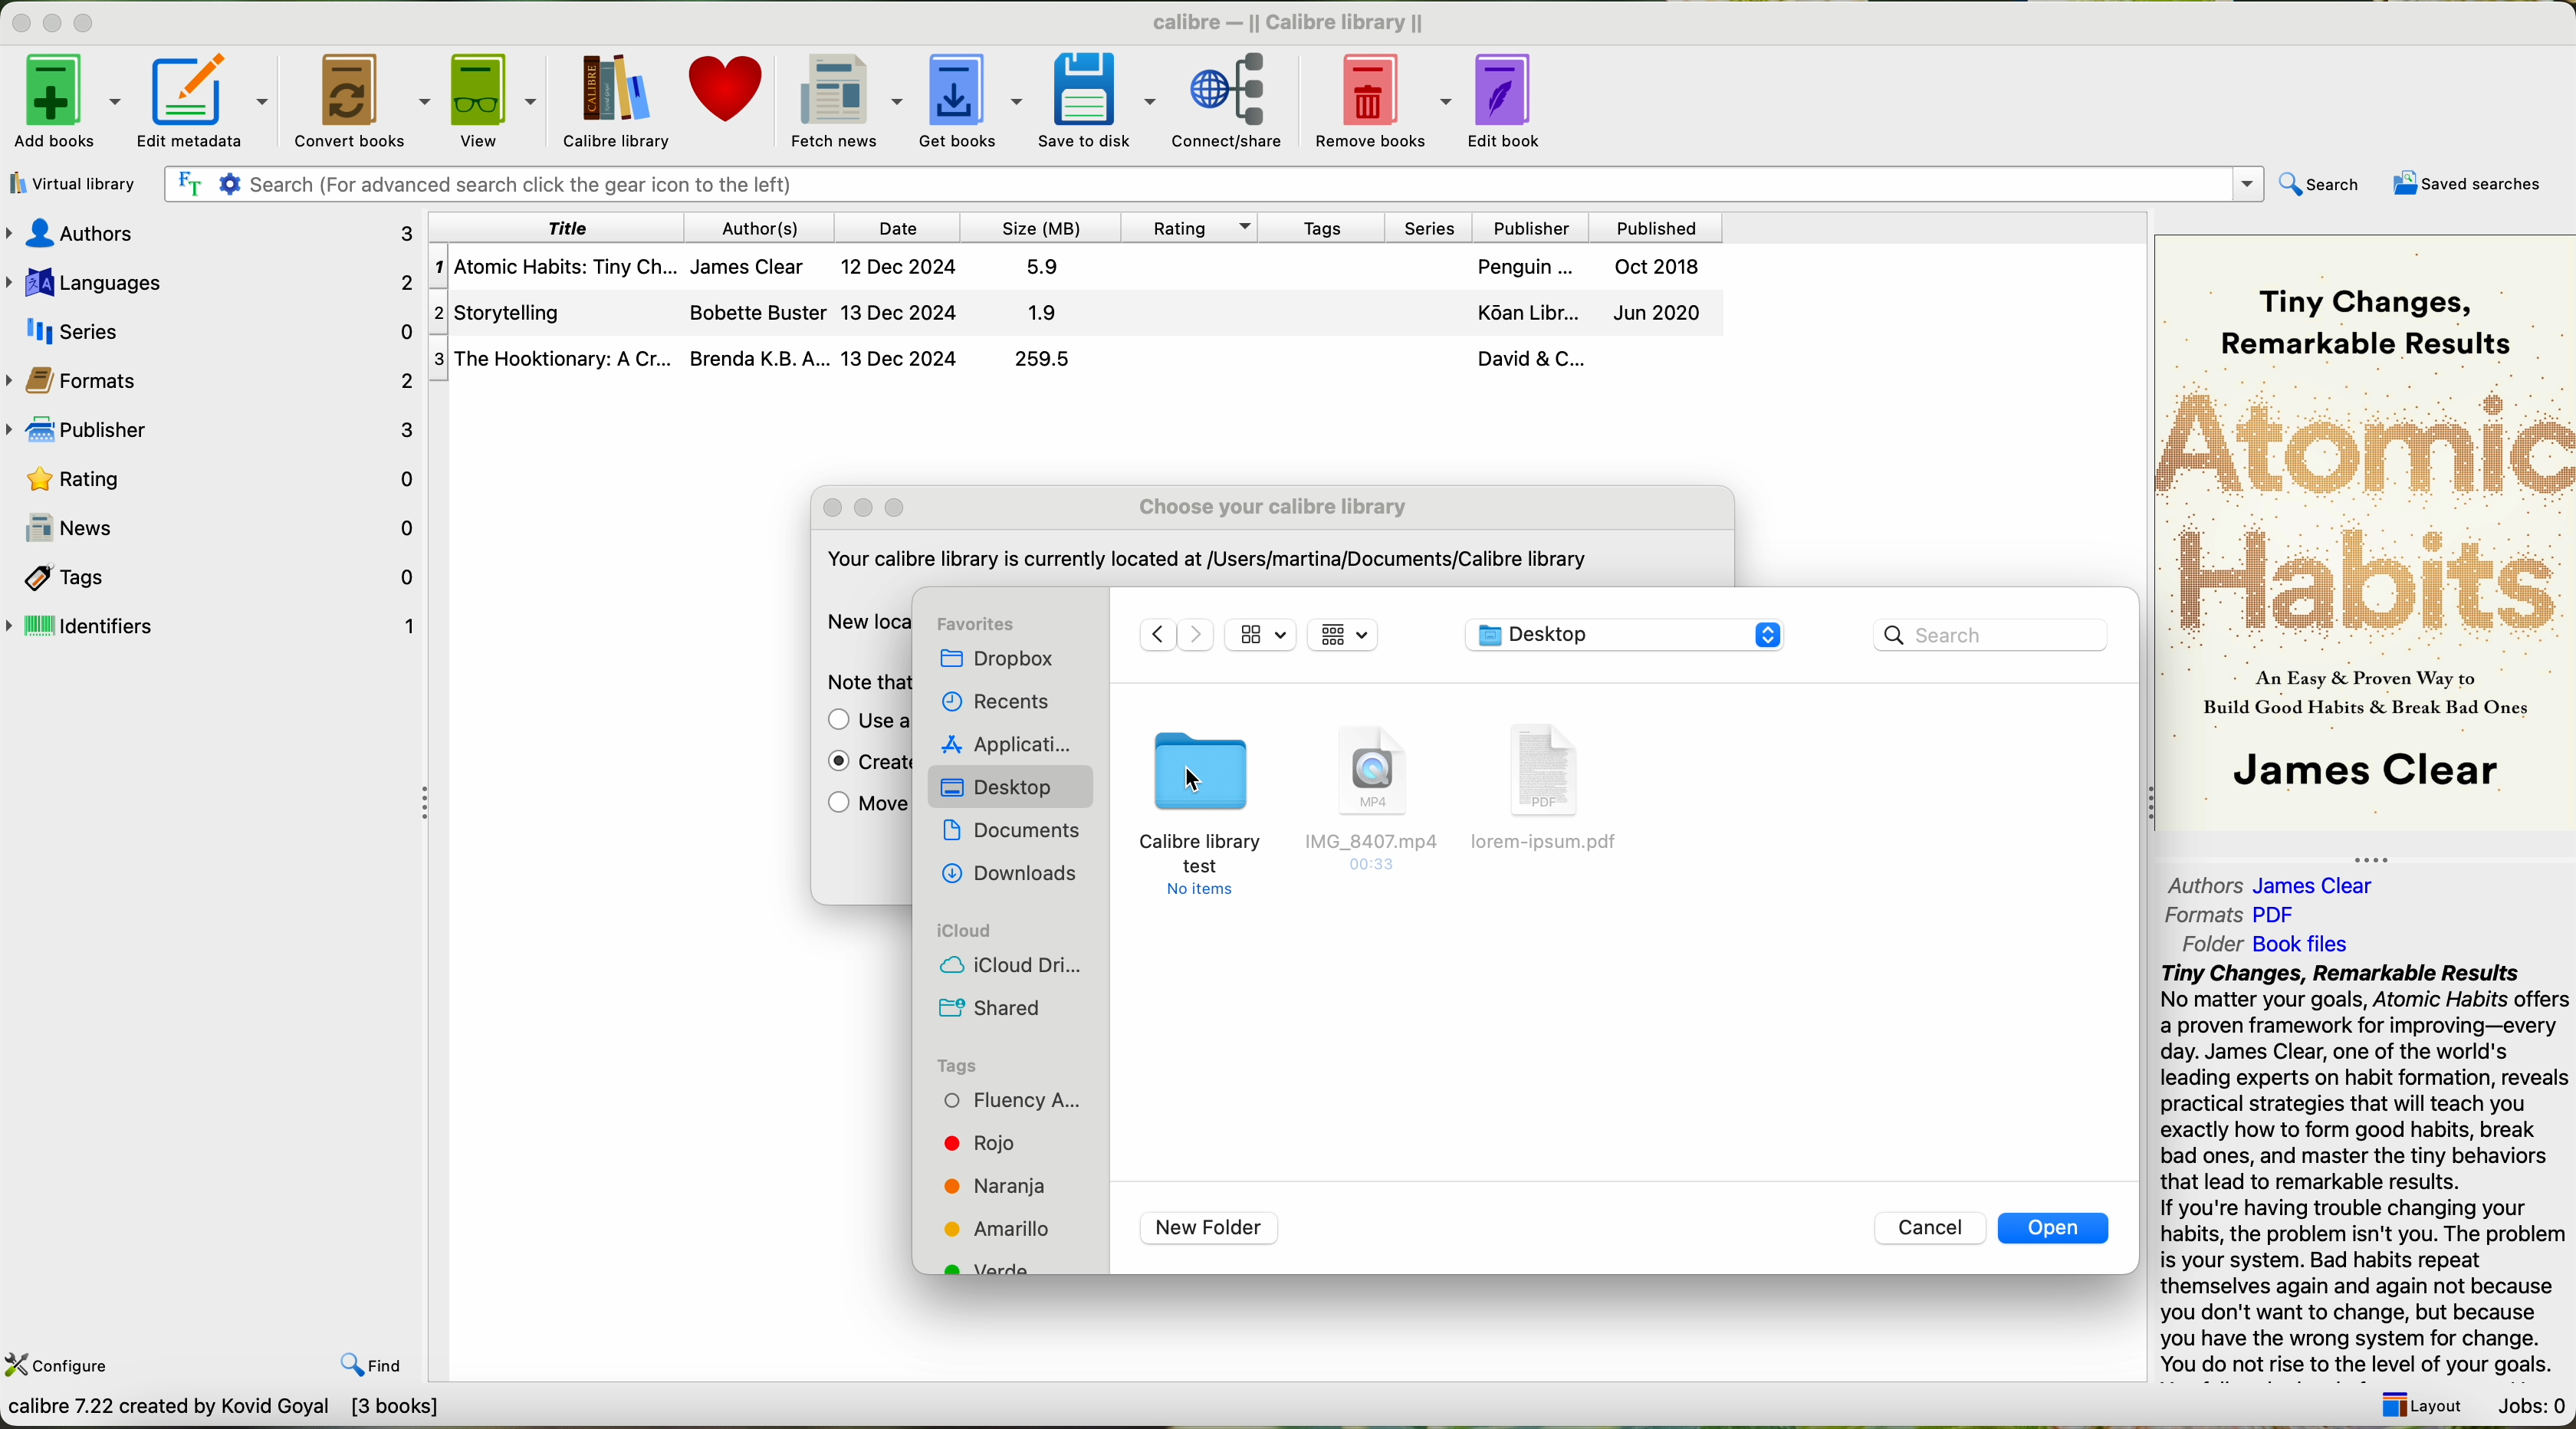 Image resolution: width=2576 pixels, height=1429 pixels. What do you see at coordinates (992, 704) in the screenshot?
I see `recents` at bounding box center [992, 704].